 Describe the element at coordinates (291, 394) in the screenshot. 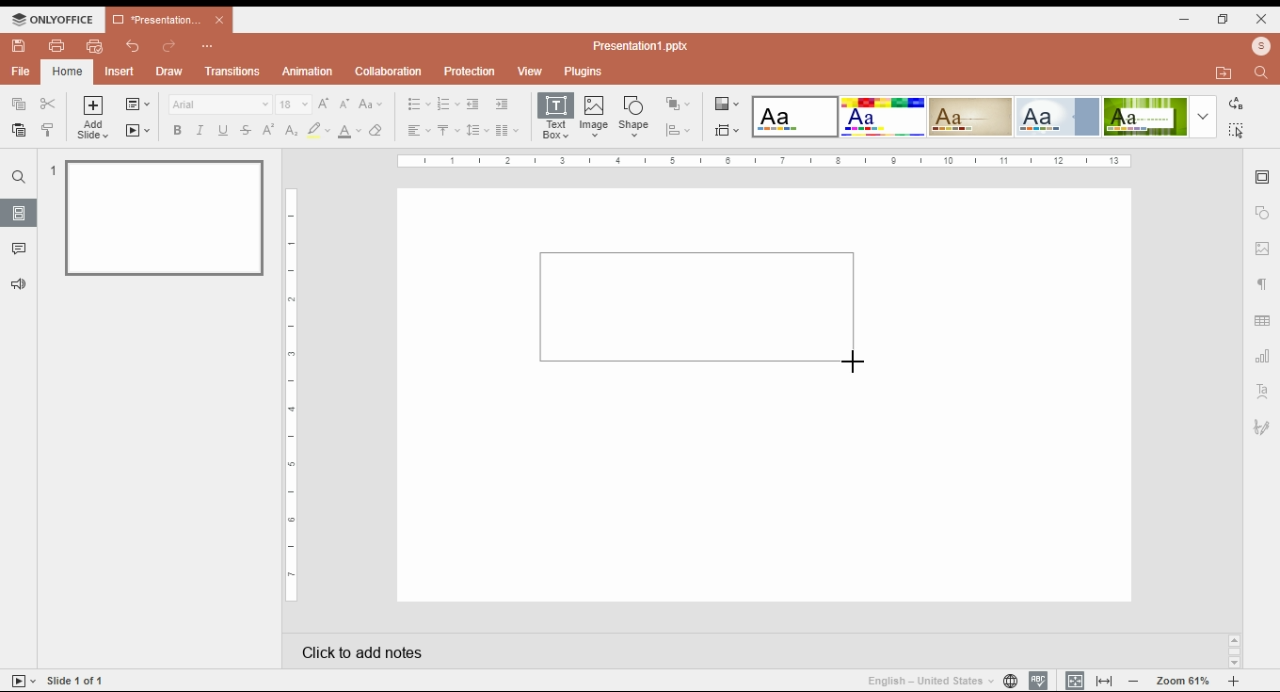

I see `Ruler` at that location.